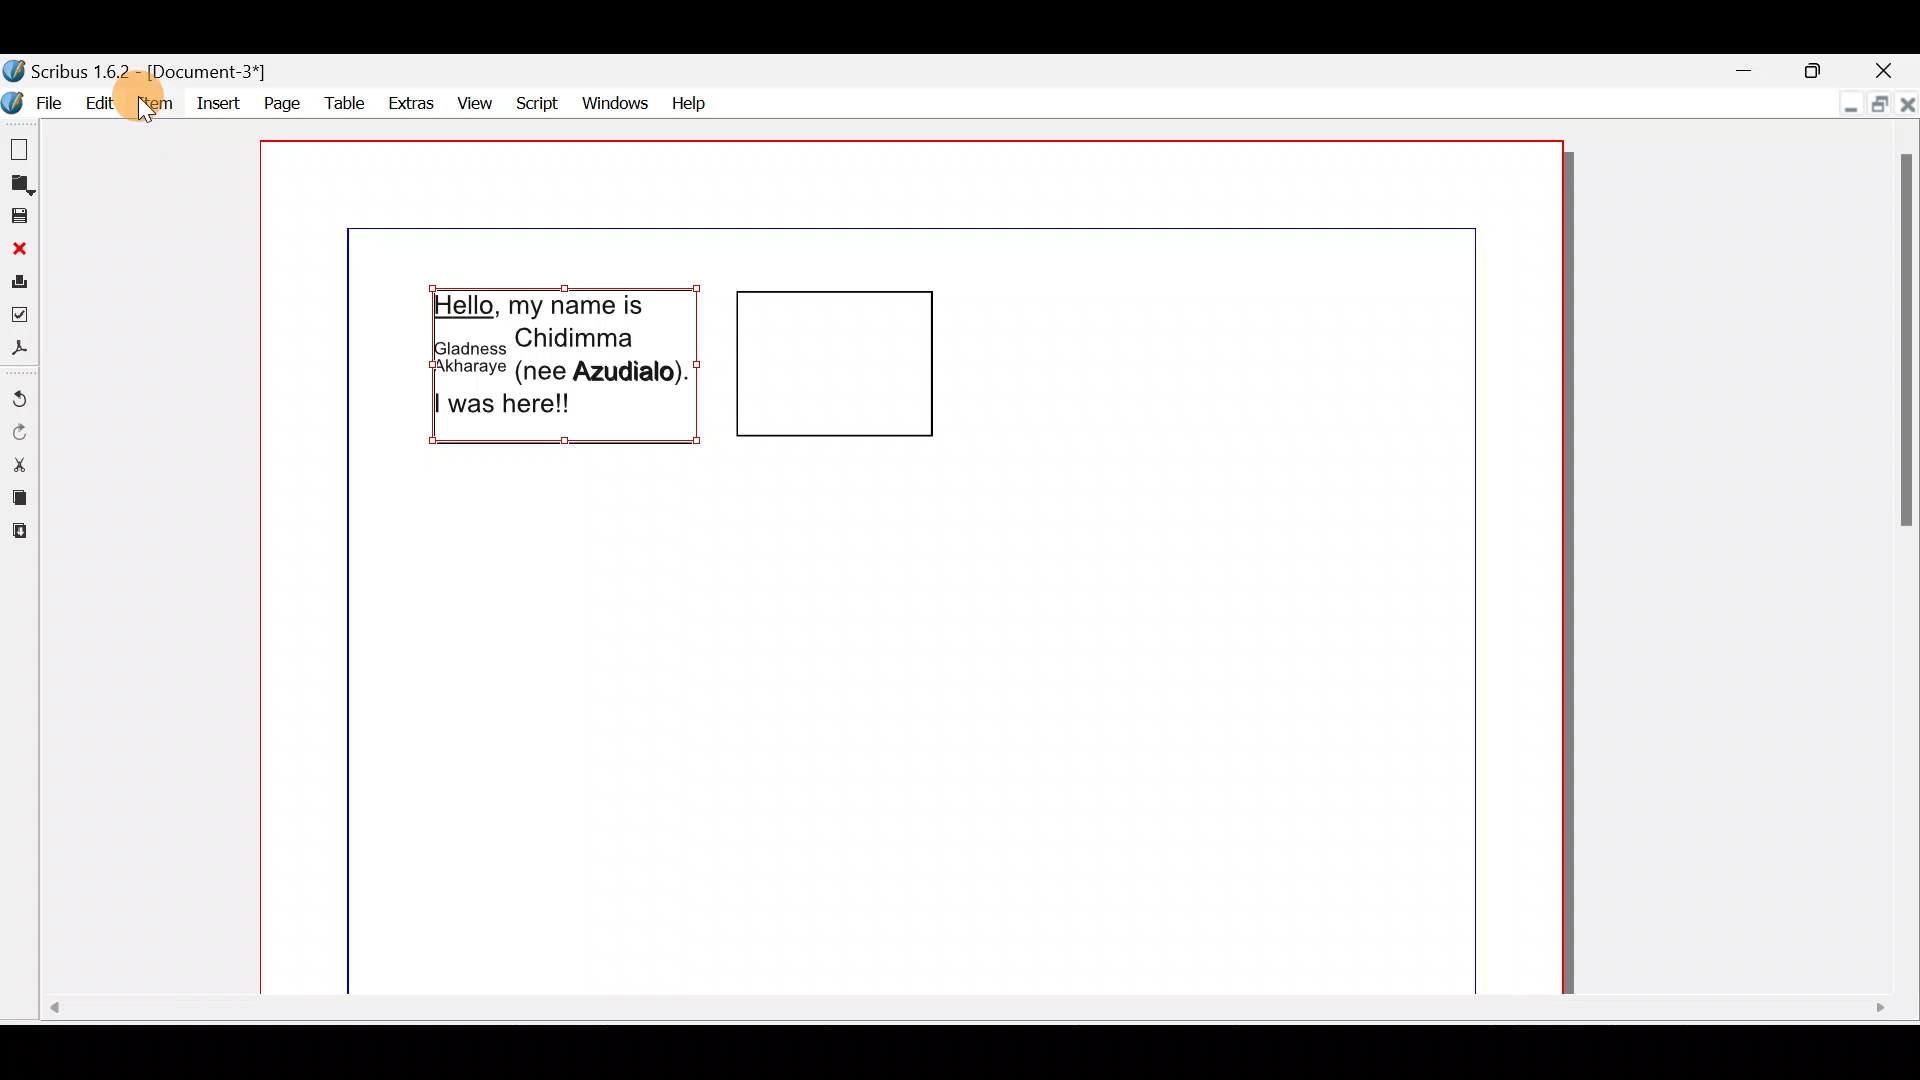  What do you see at coordinates (19, 248) in the screenshot?
I see `Close` at bounding box center [19, 248].